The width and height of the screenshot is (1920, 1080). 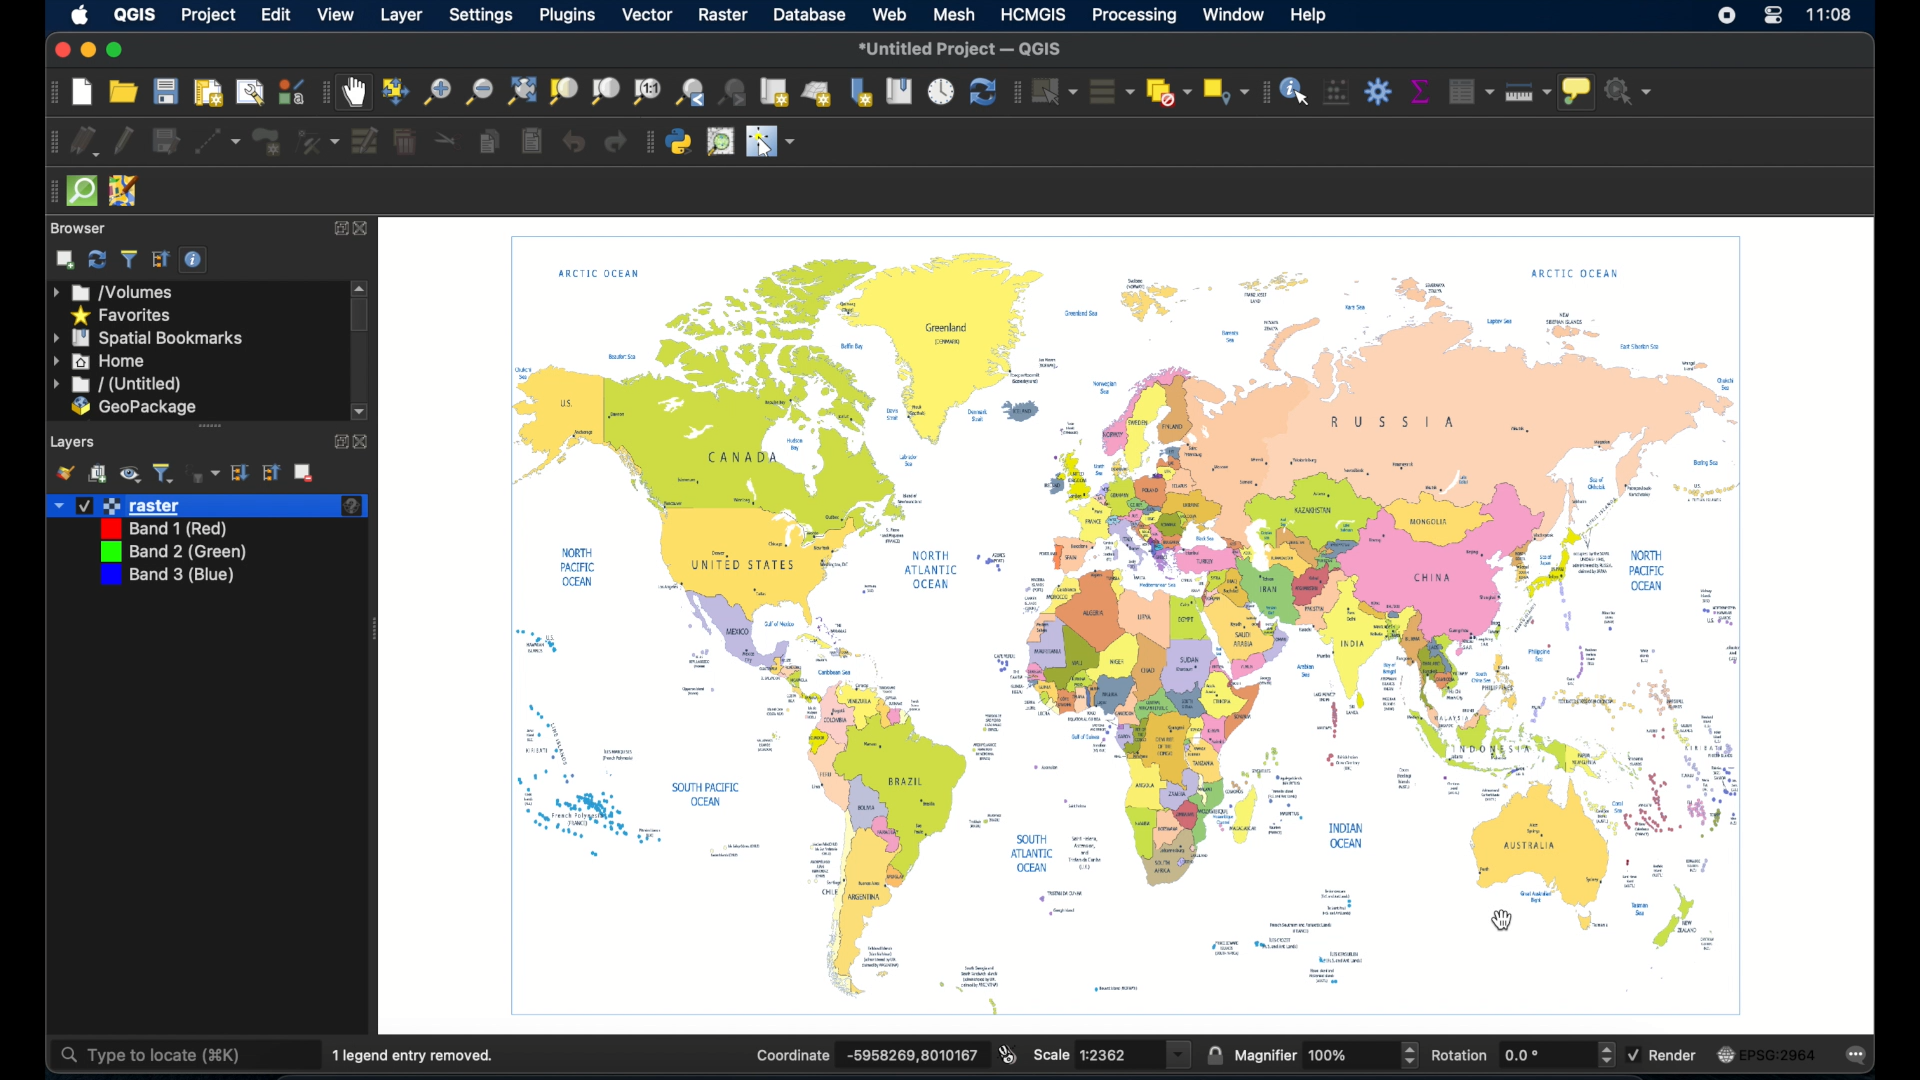 I want to click on toggle extents and mouse position display, so click(x=1010, y=1053).